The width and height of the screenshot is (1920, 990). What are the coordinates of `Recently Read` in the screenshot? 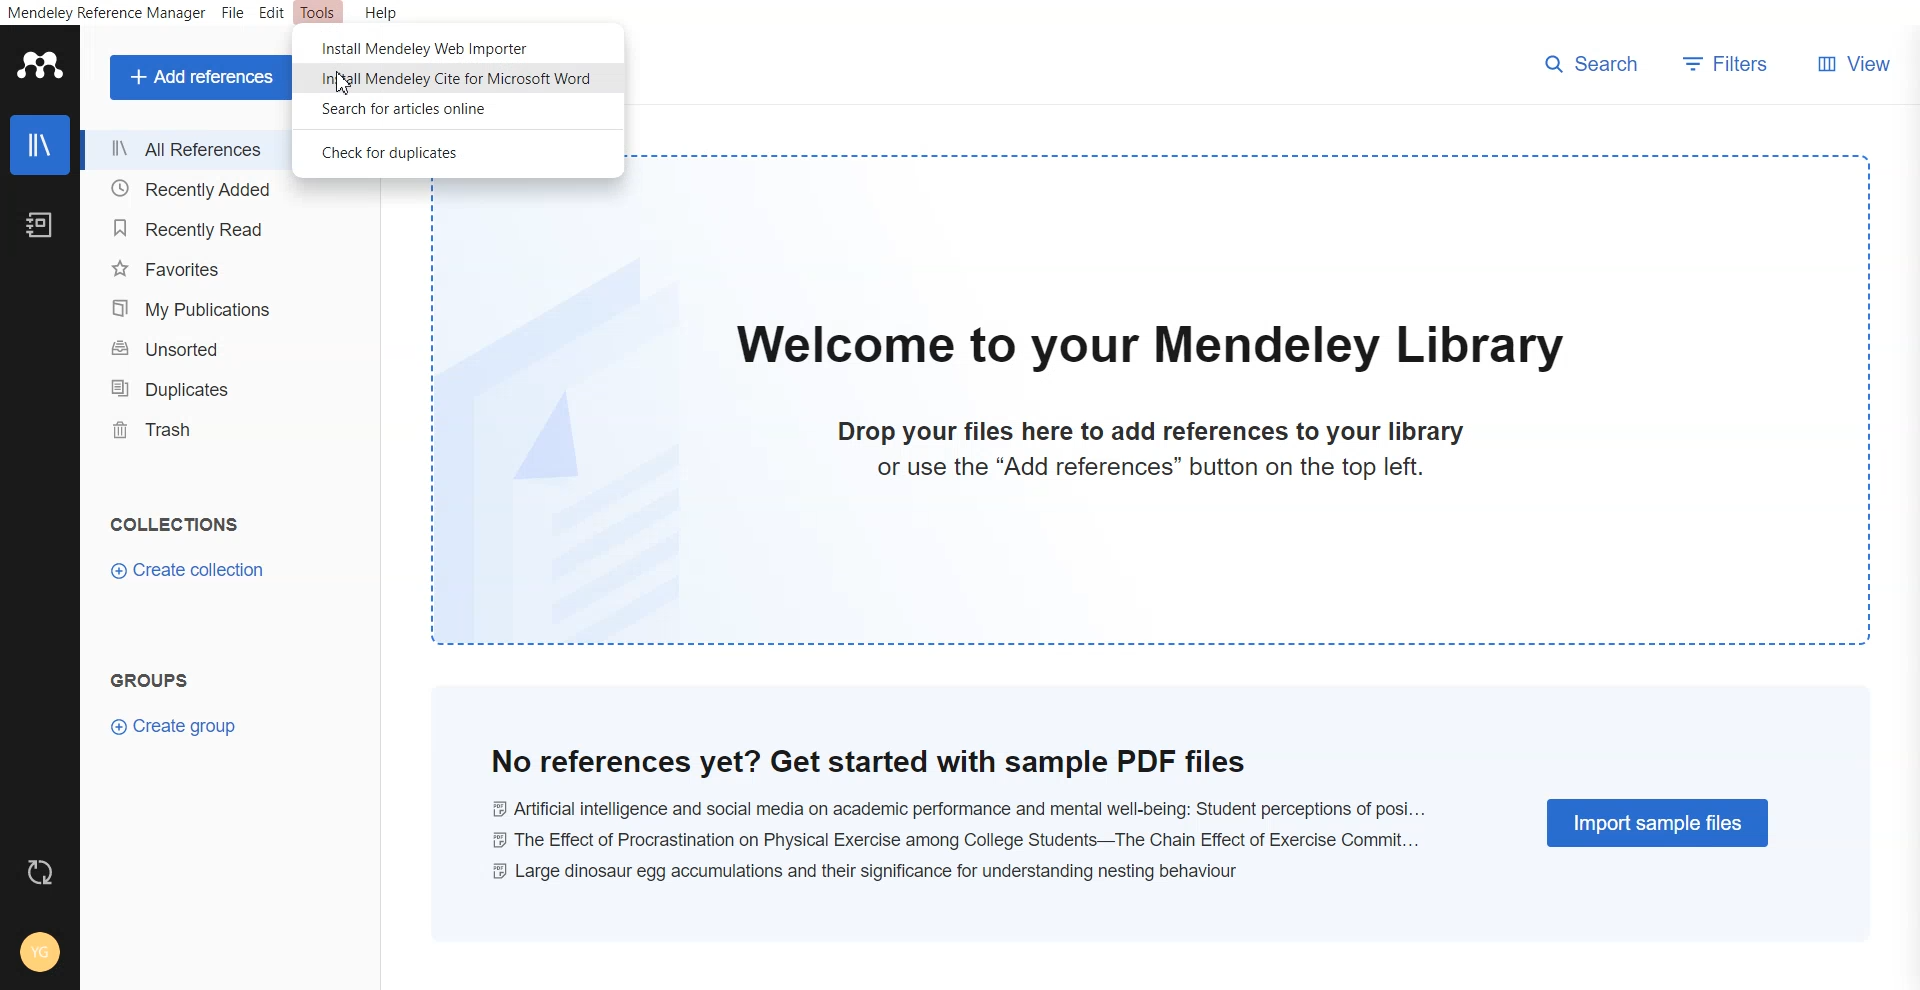 It's located at (229, 227).